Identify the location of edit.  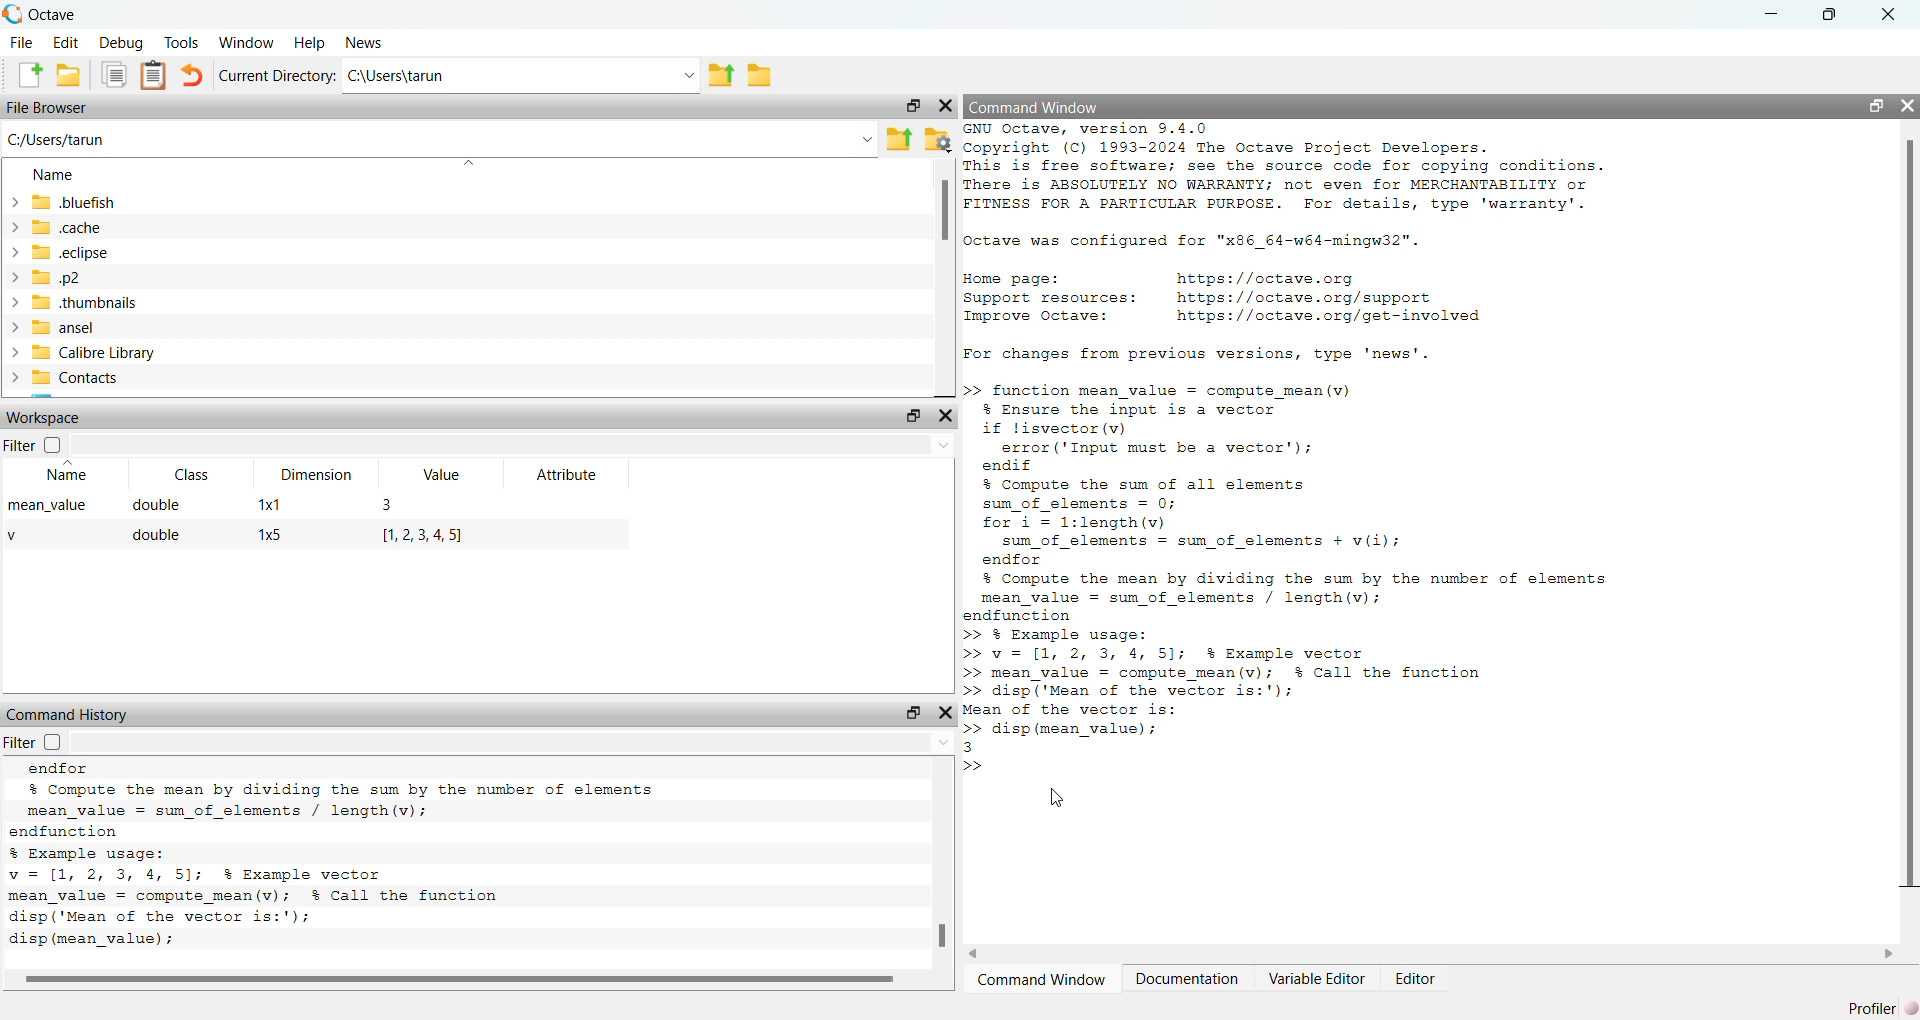
(69, 43).